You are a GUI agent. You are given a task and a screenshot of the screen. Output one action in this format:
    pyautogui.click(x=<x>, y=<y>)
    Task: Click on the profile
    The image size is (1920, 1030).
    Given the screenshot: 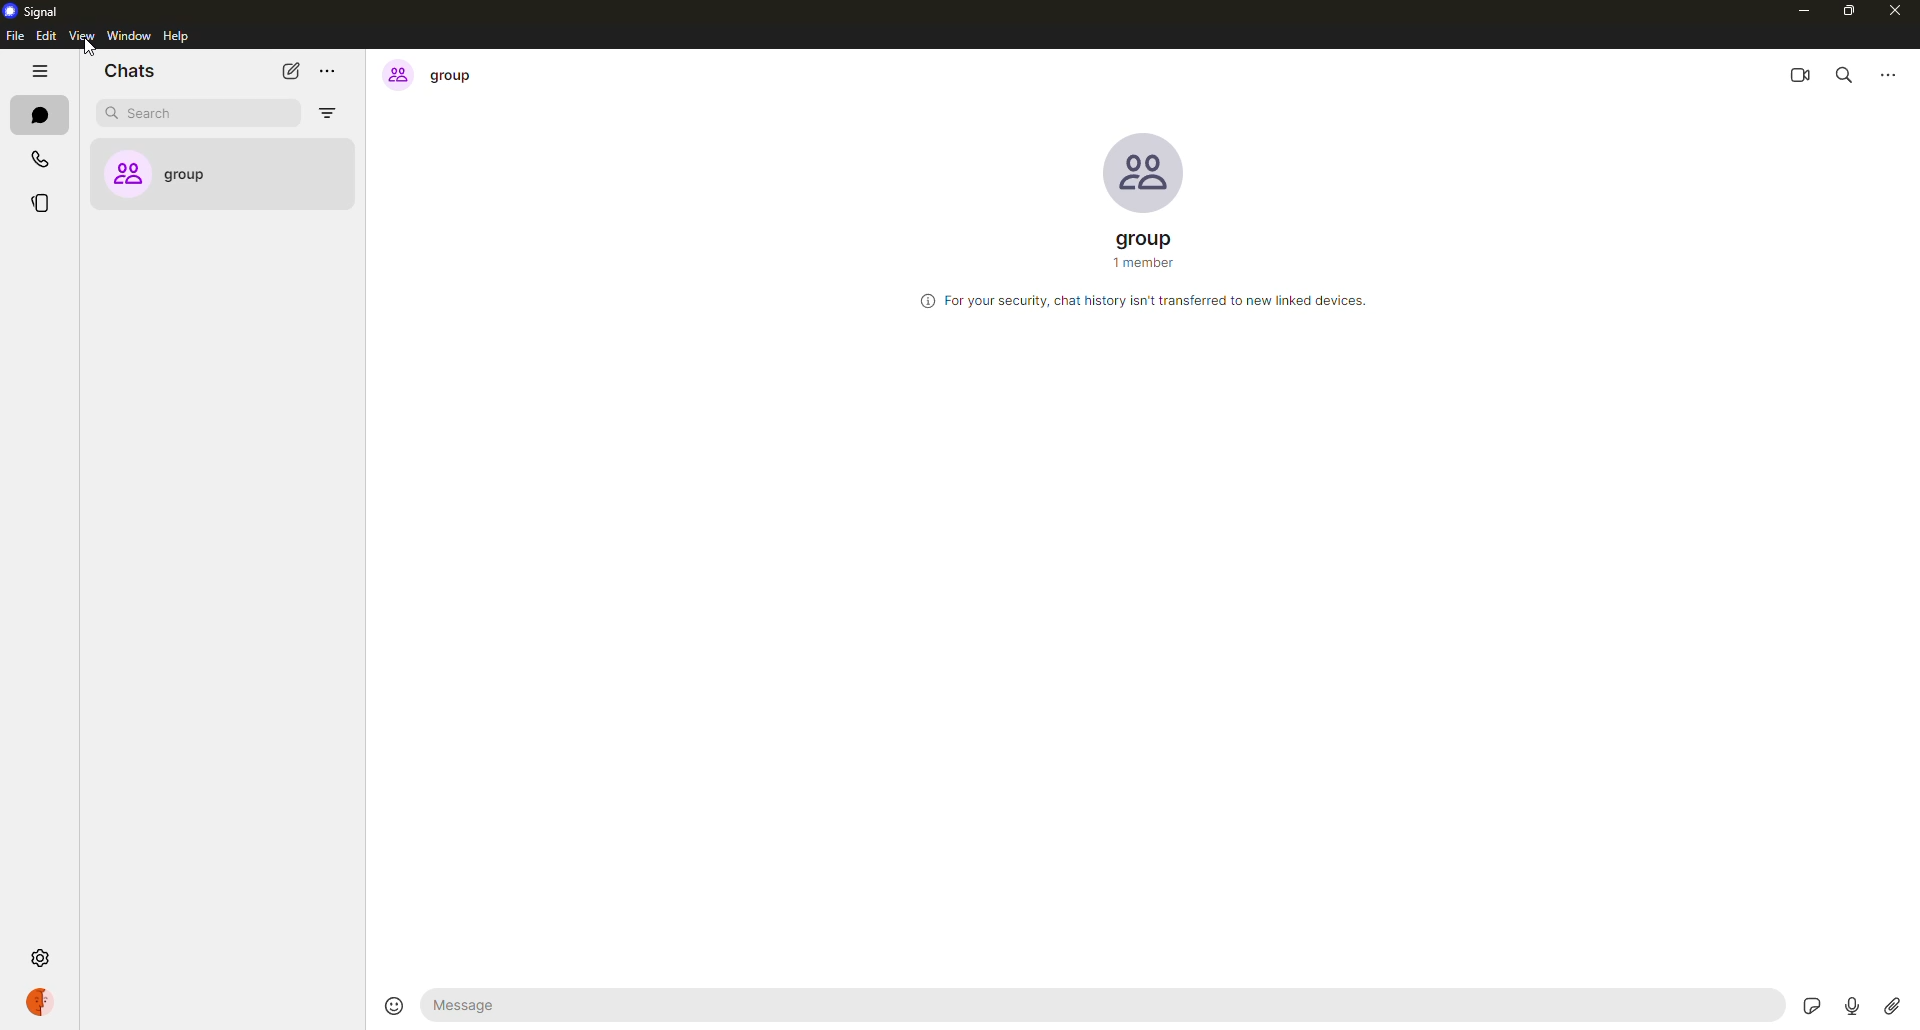 What is the action you would take?
    pyautogui.click(x=50, y=1004)
    